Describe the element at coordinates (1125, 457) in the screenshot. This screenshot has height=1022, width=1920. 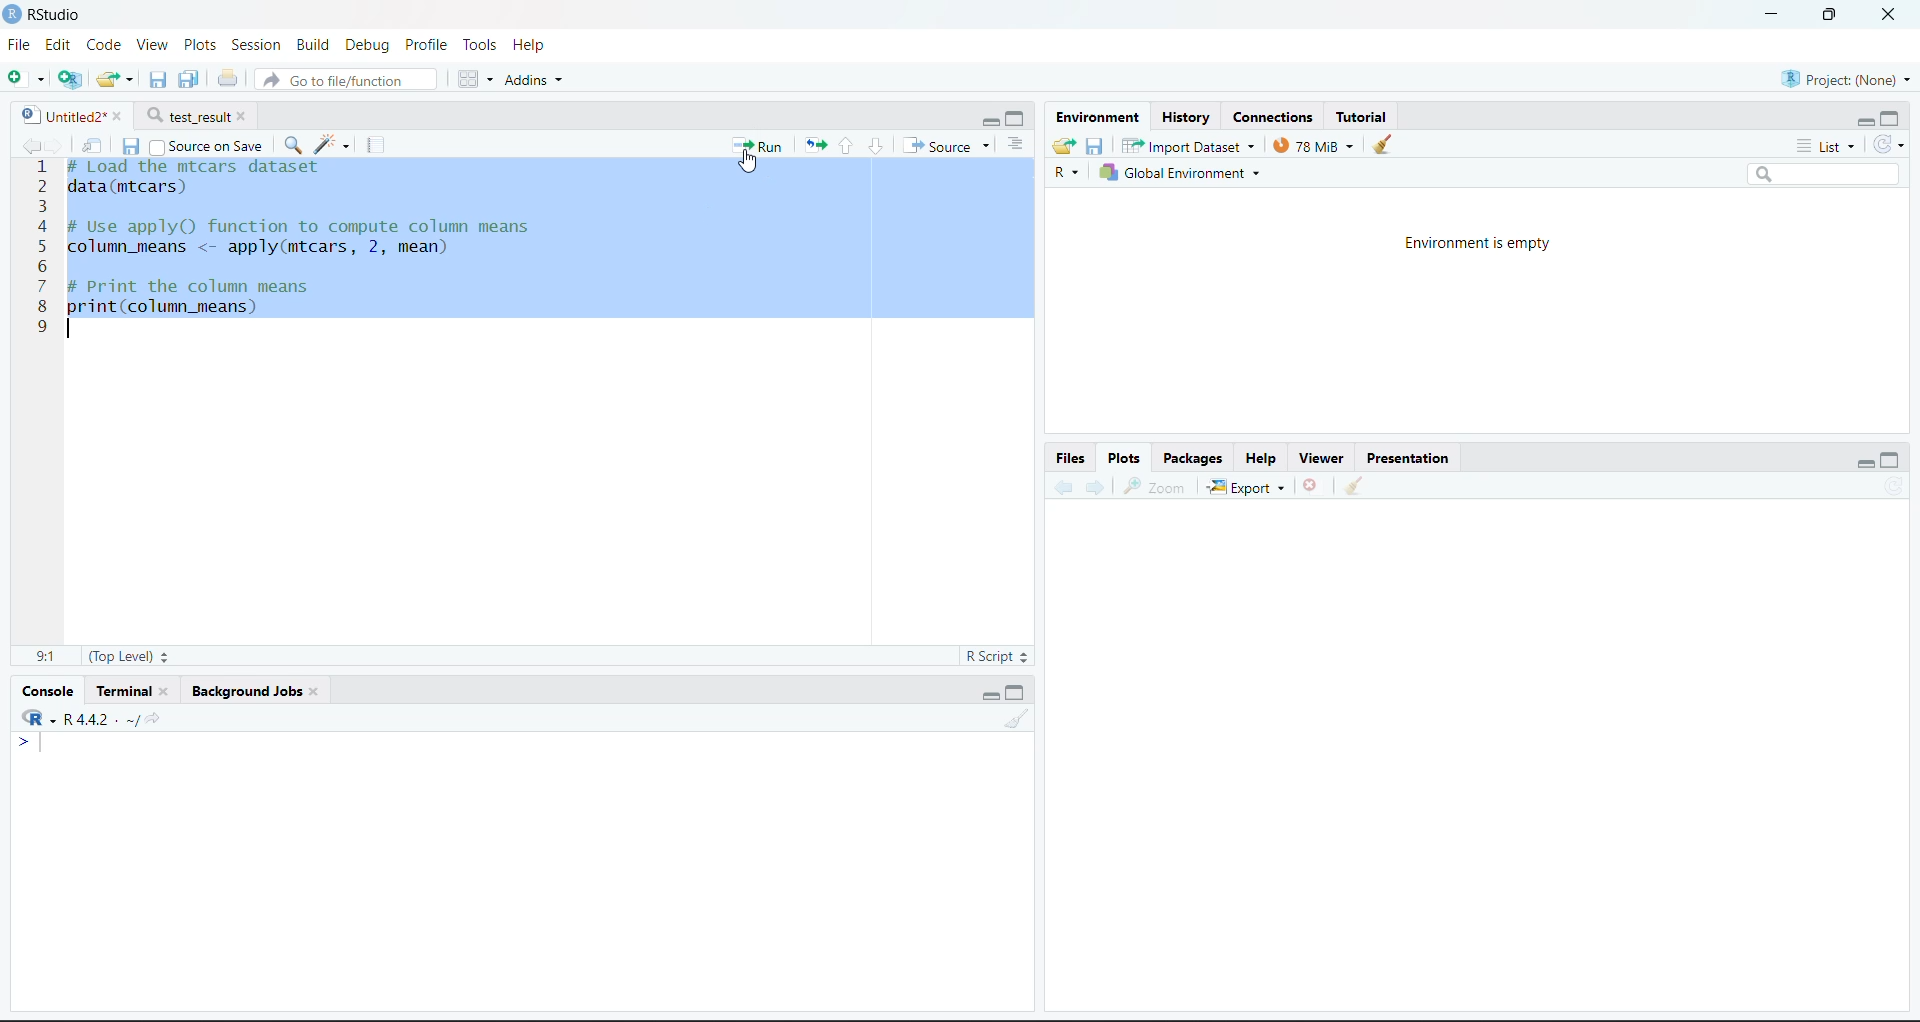
I see `Plots` at that location.